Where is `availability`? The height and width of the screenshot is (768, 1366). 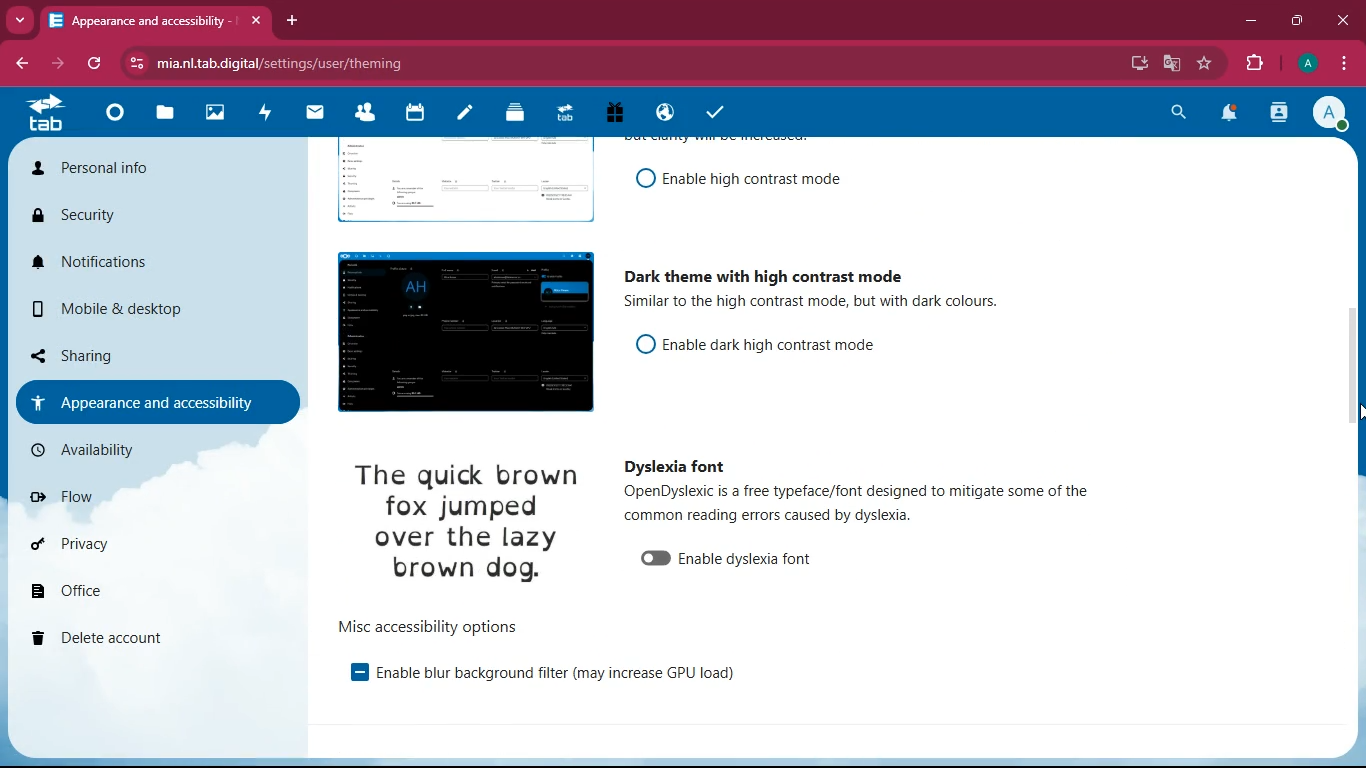
availability is located at coordinates (127, 450).